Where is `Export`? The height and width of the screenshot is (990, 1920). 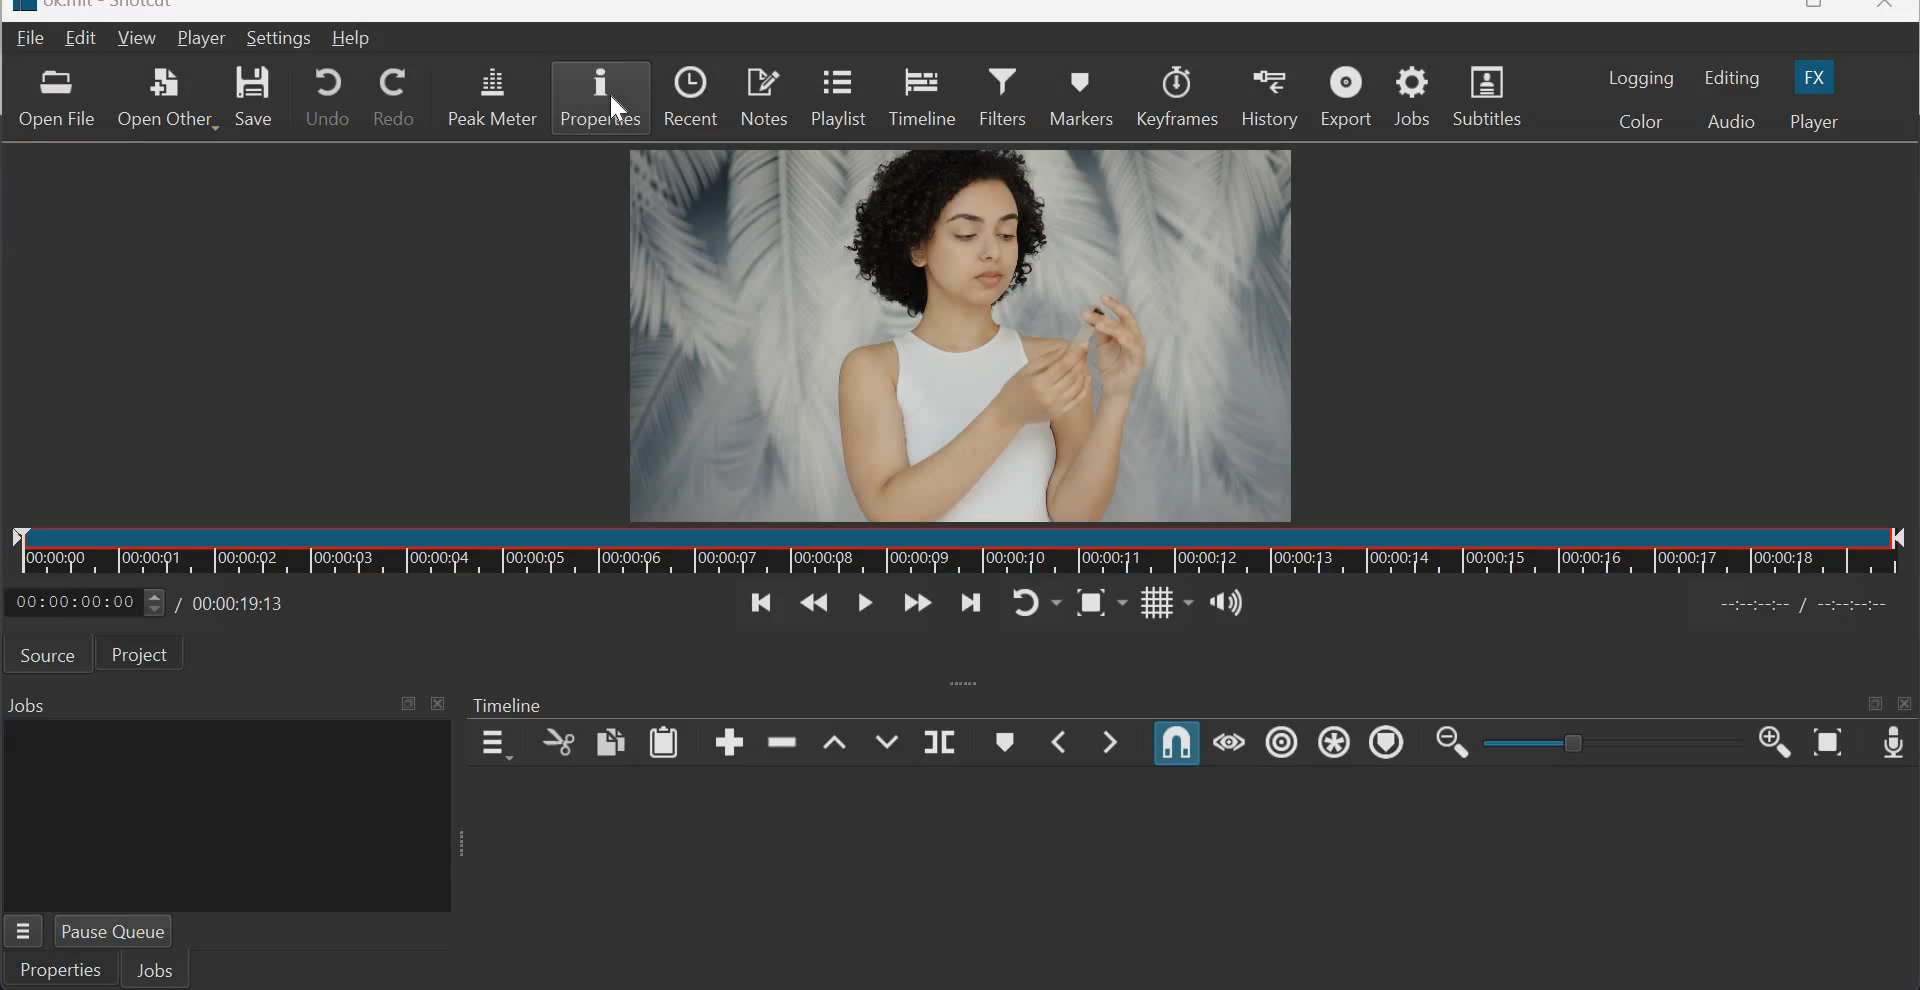
Export is located at coordinates (1346, 95).